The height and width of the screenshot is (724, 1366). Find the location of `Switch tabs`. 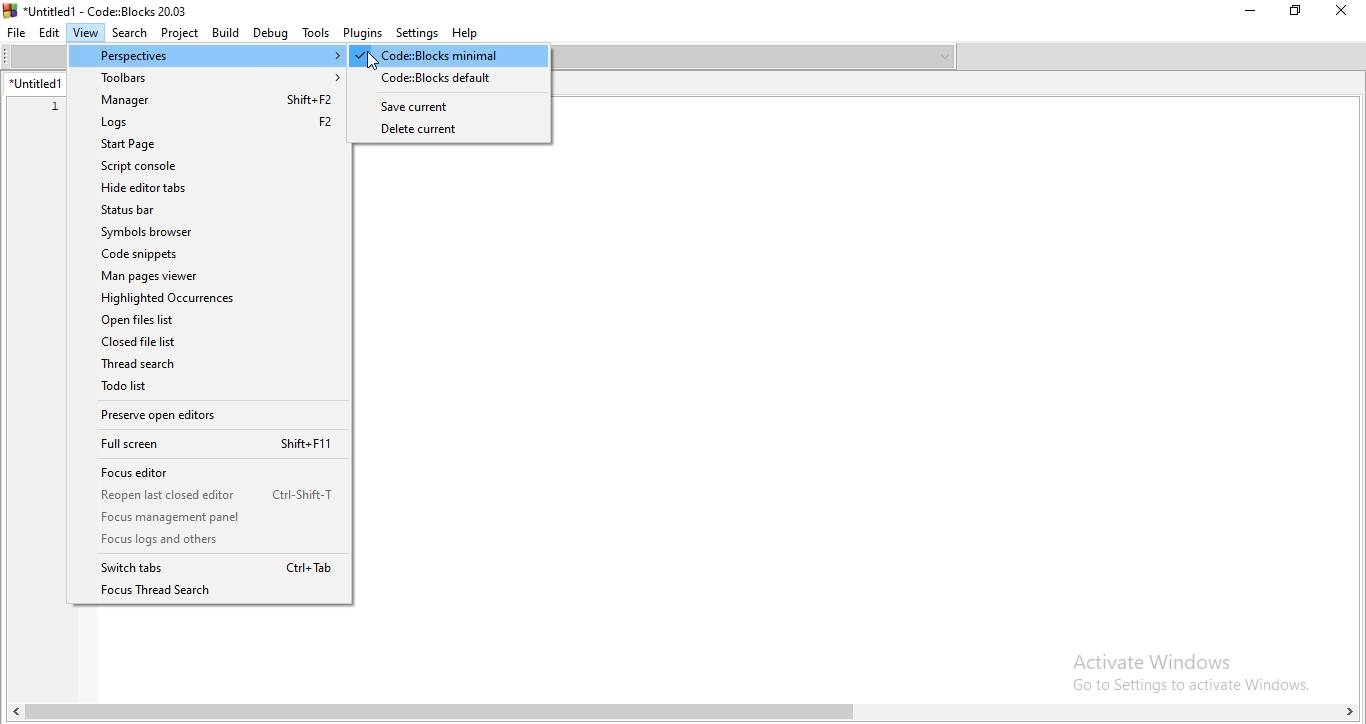

Switch tabs is located at coordinates (208, 571).